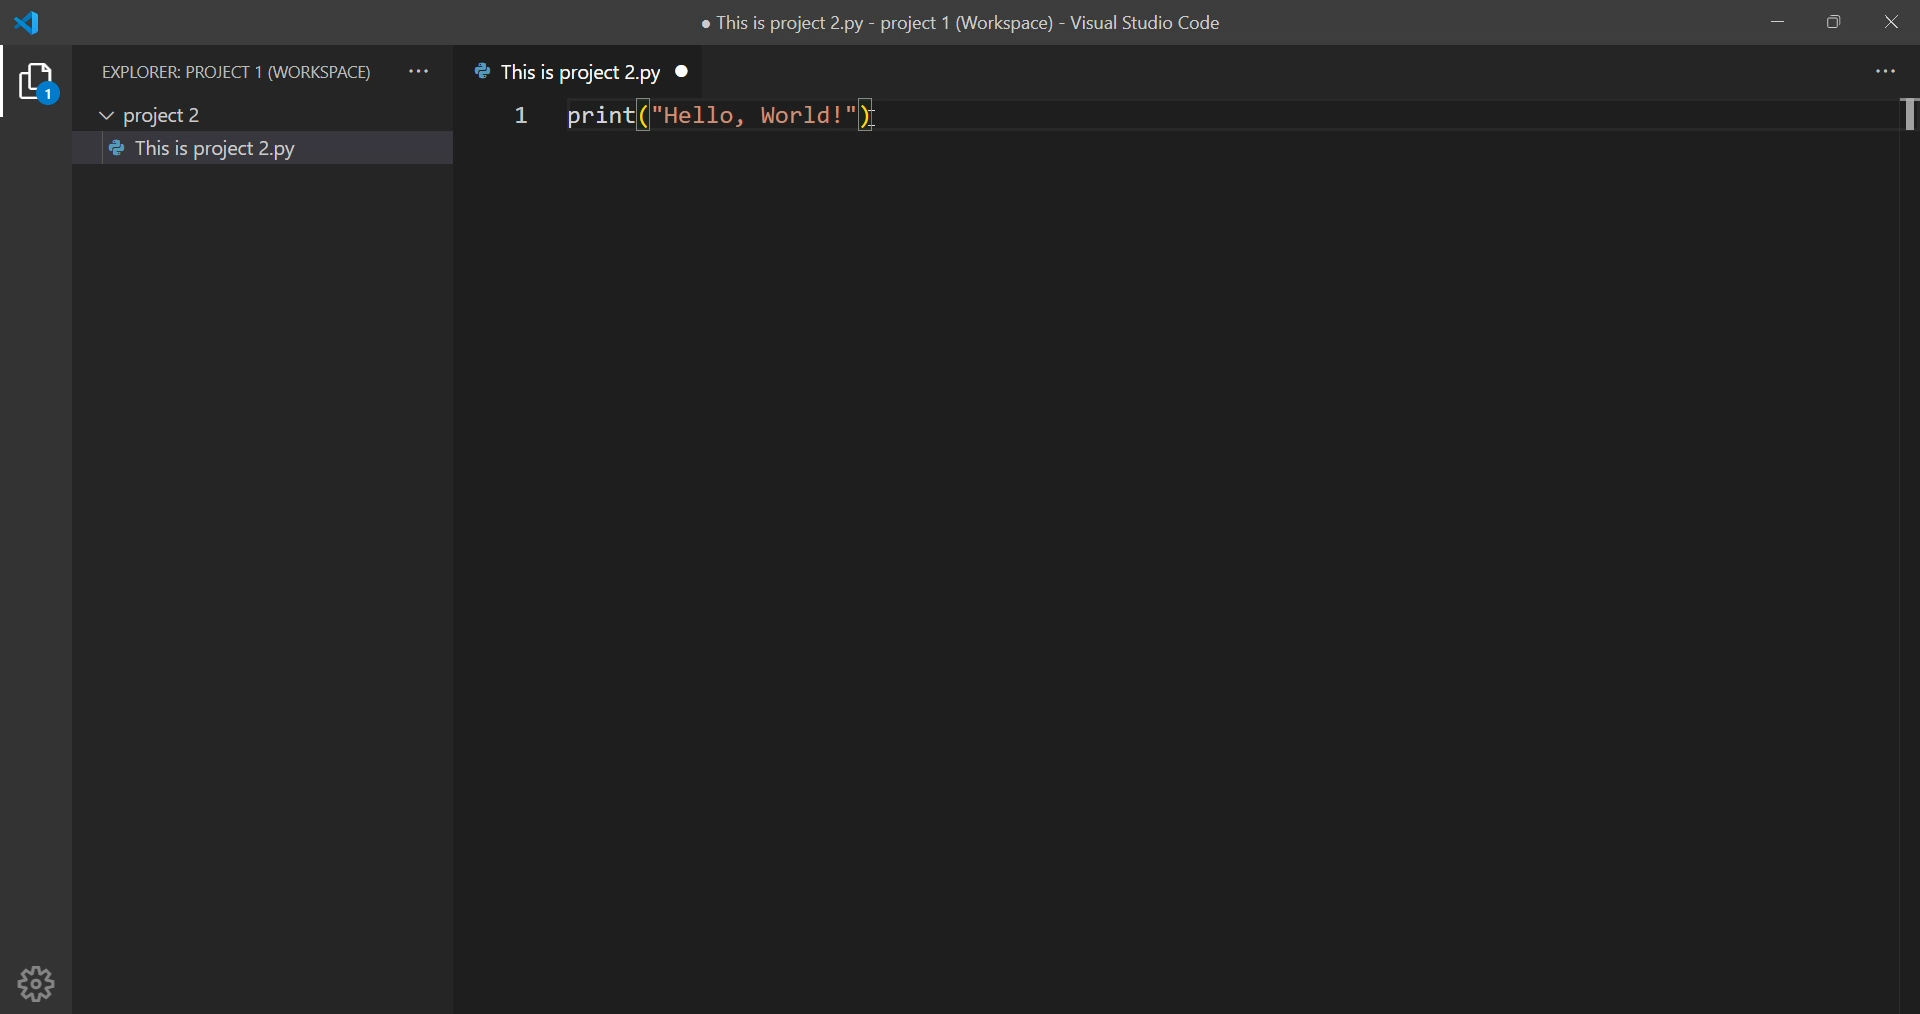  Describe the element at coordinates (518, 117) in the screenshot. I see `line number` at that location.